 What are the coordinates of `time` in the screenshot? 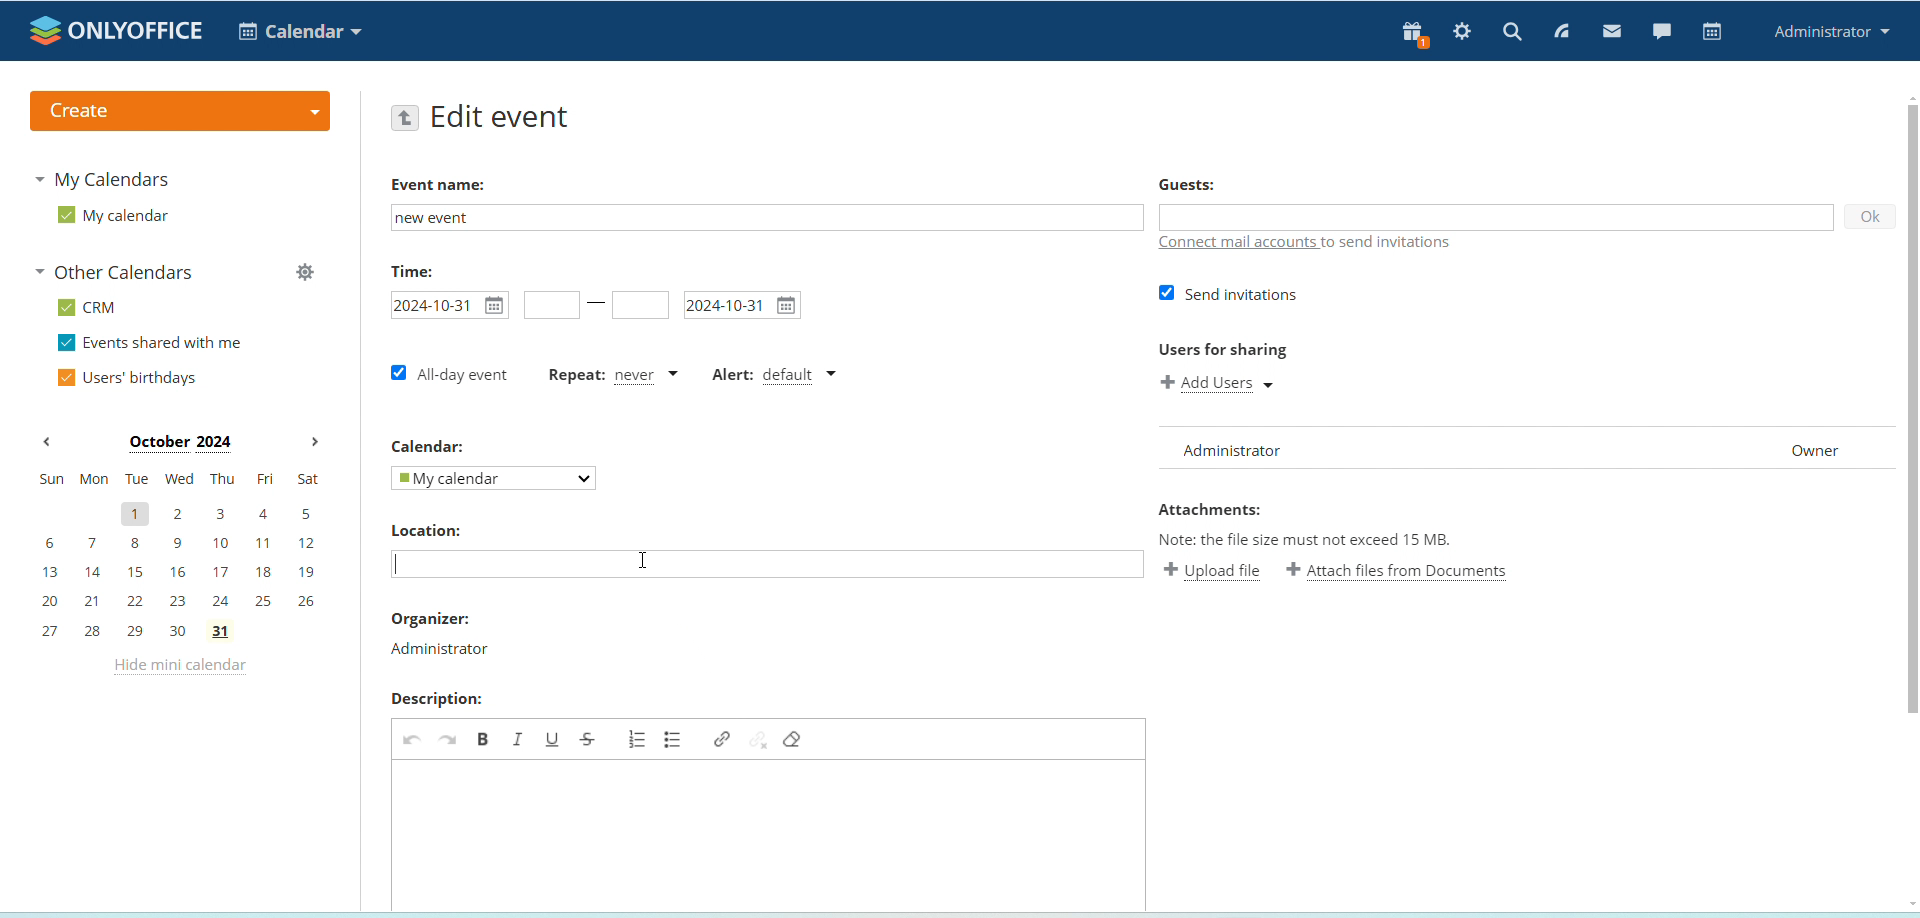 It's located at (412, 271).